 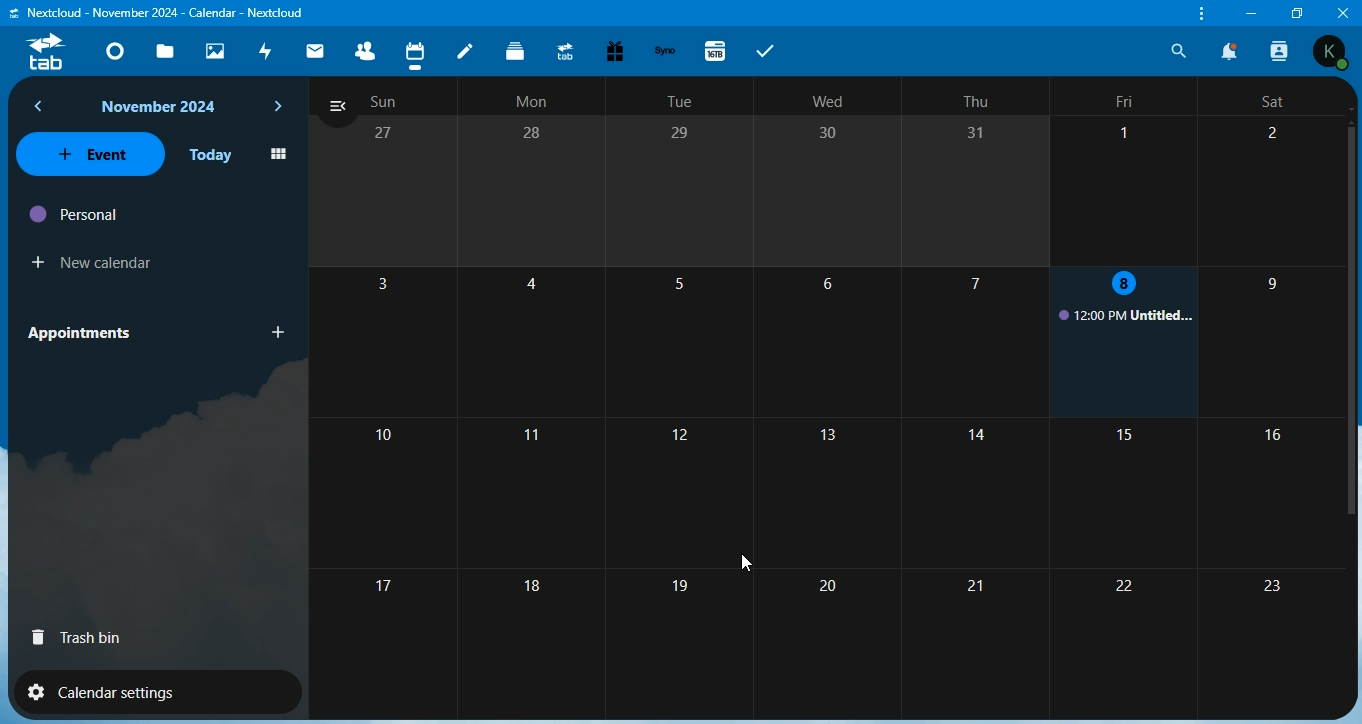 I want to click on minimize, so click(x=1254, y=15).